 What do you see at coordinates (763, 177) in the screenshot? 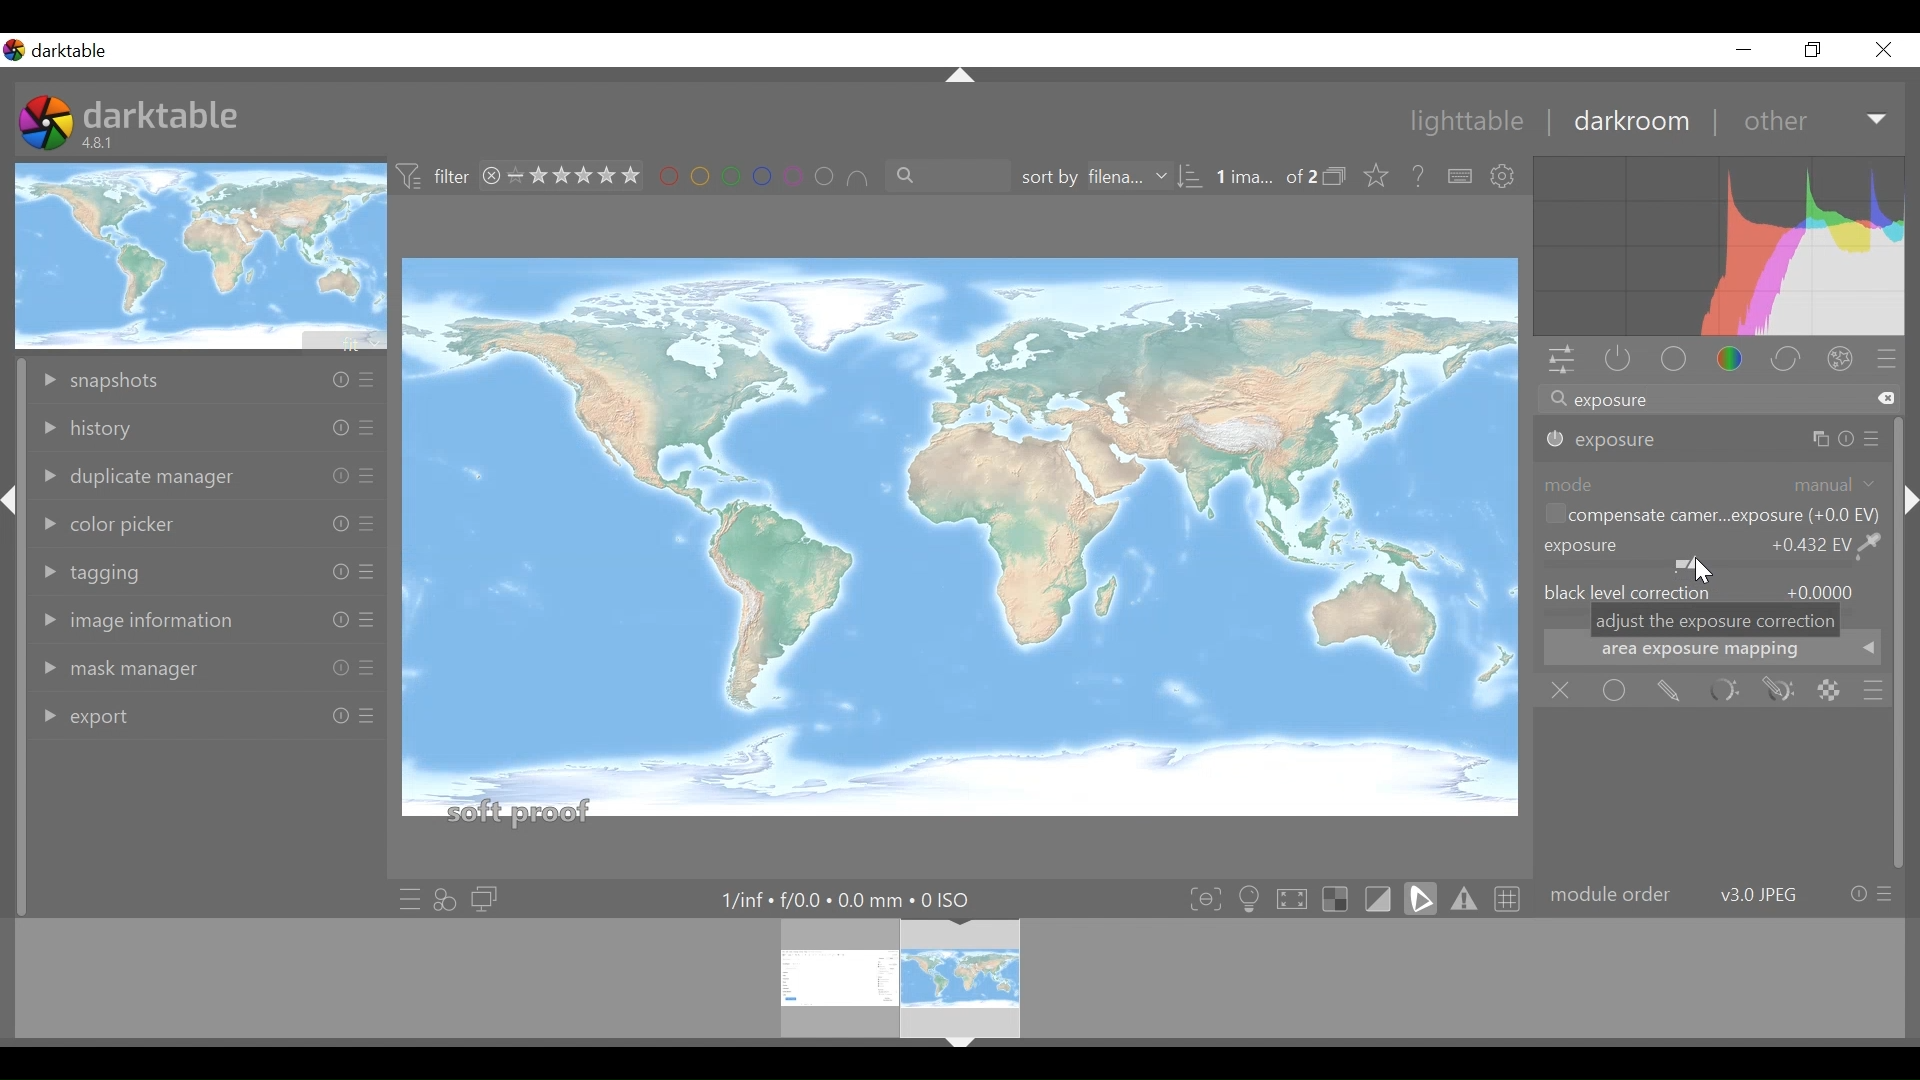
I see `set color labels` at bounding box center [763, 177].